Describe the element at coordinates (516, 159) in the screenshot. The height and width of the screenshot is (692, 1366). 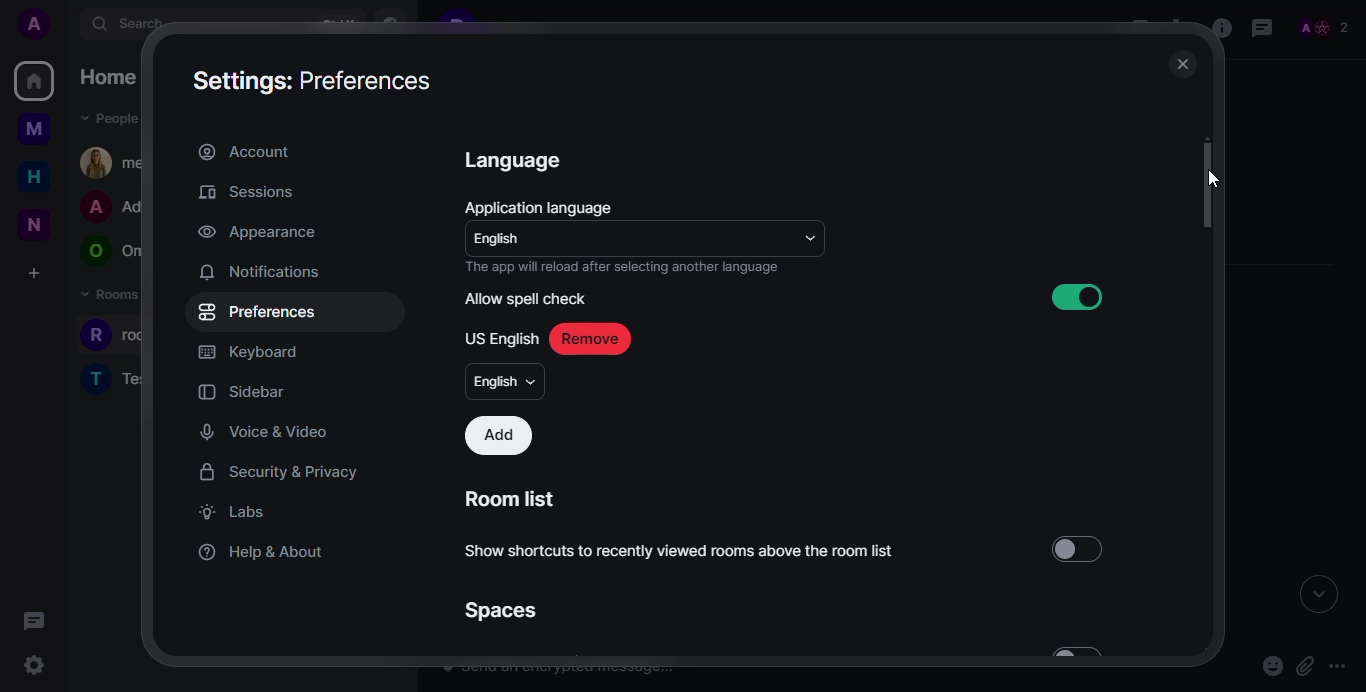
I see `language` at that location.